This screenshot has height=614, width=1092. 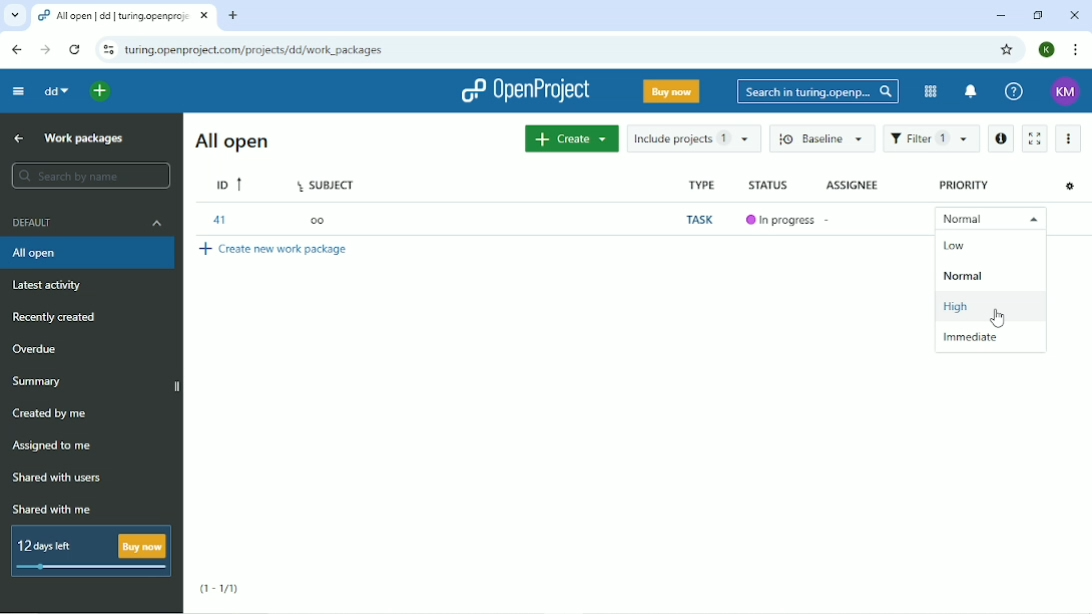 What do you see at coordinates (999, 316) in the screenshot?
I see `Cursor` at bounding box center [999, 316].